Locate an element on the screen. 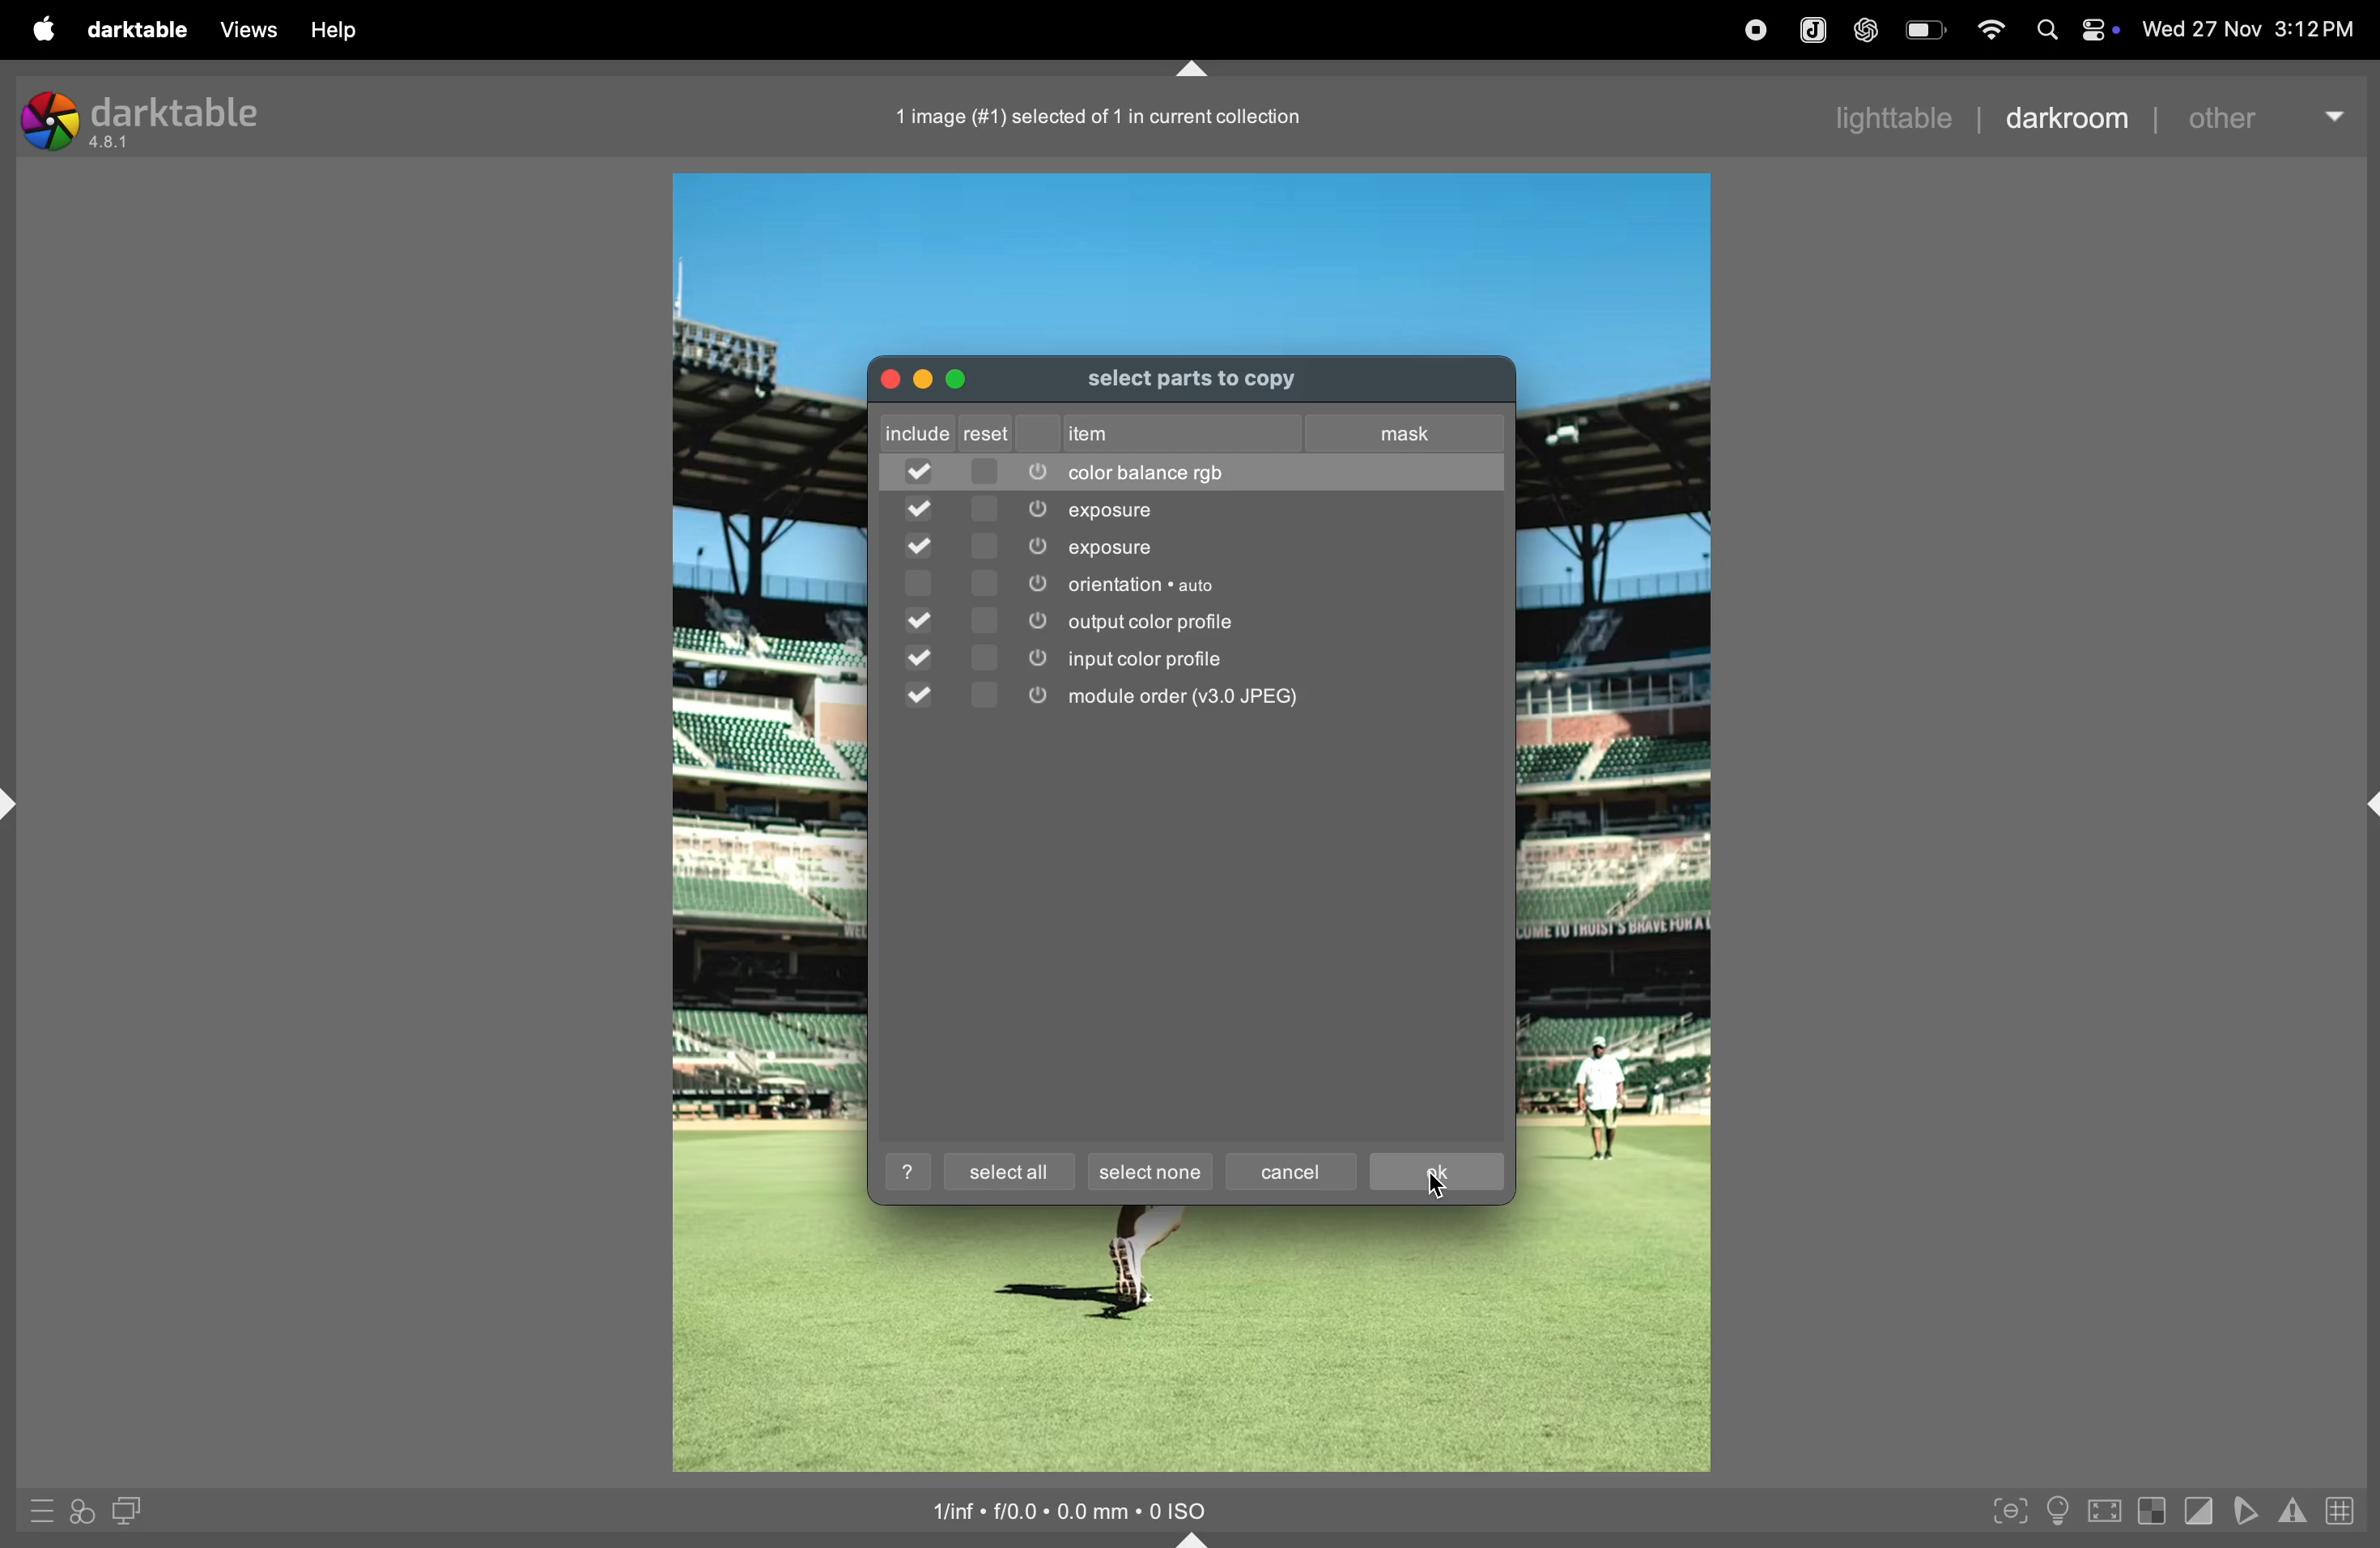 This screenshot has height=1548, width=2380. output code profile is located at coordinates (1226, 620).